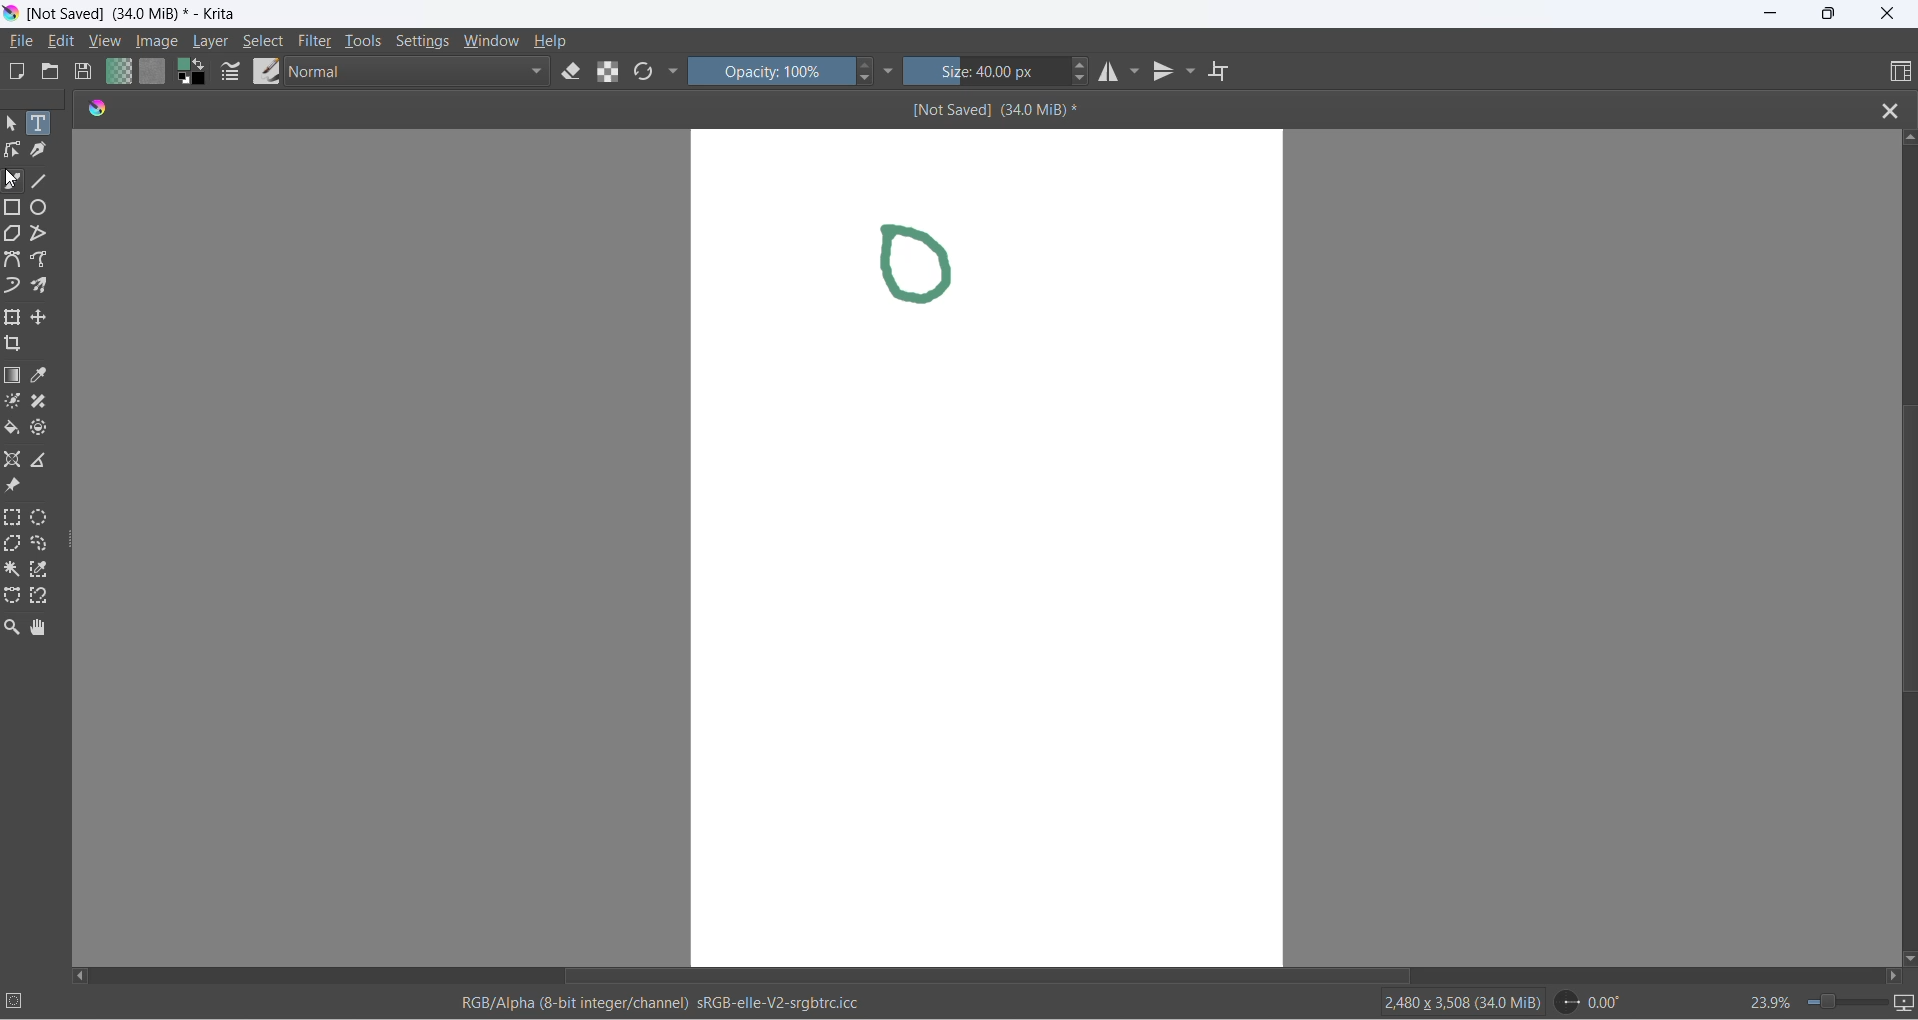 Image resolution: width=1918 pixels, height=1020 pixels. I want to click on brush settings, so click(230, 74).